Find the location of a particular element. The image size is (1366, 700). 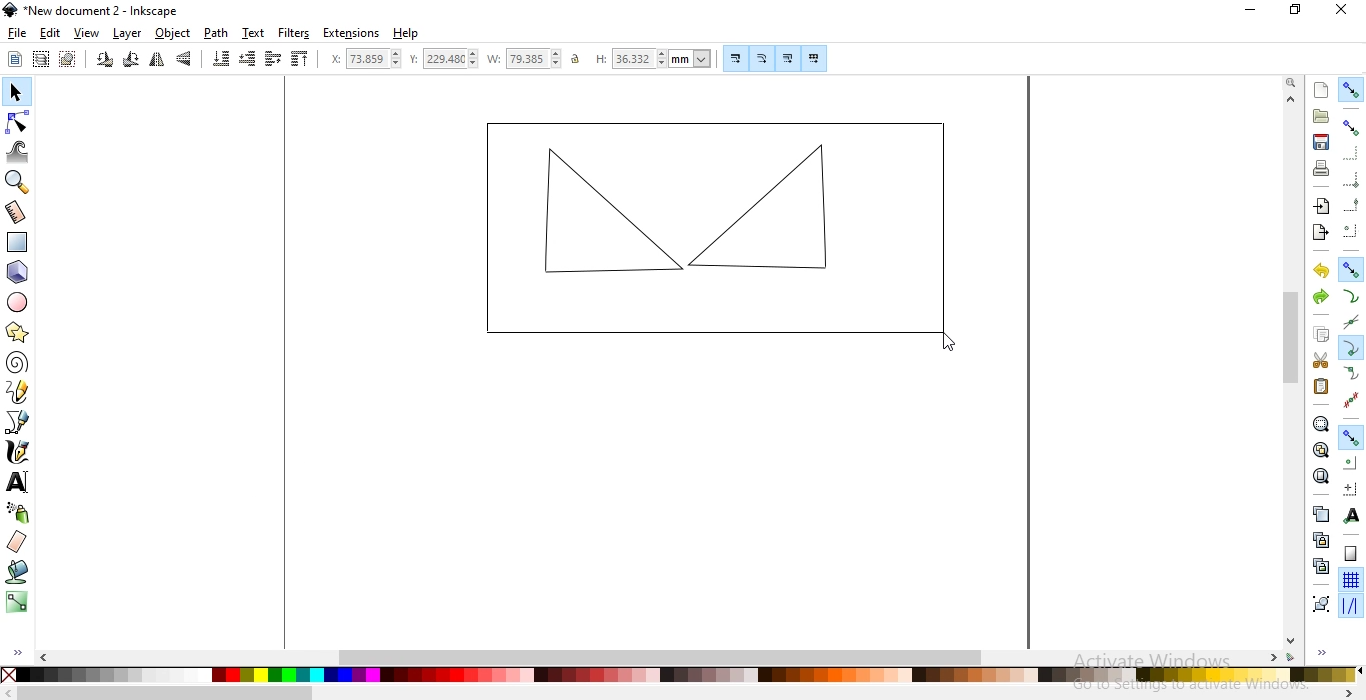

lower selection to bottom is located at coordinates (222, 59).